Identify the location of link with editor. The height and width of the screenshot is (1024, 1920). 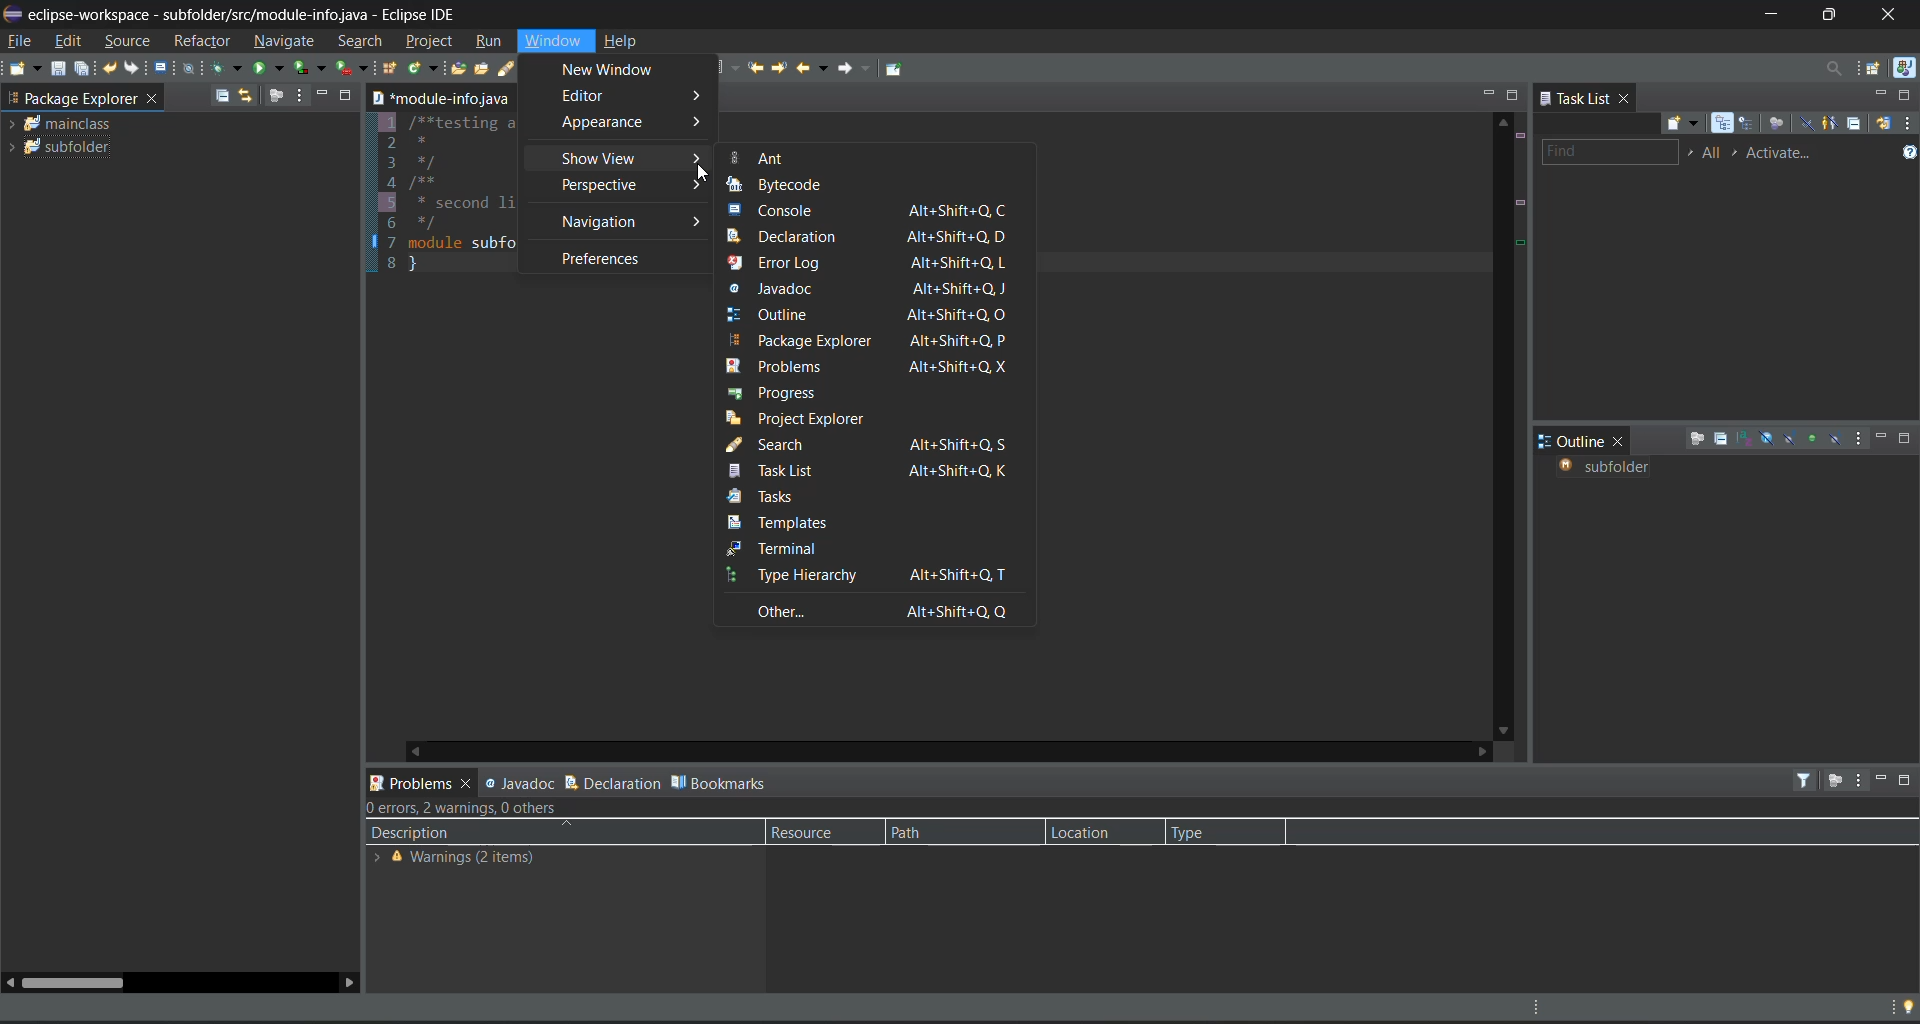
(246, 96).